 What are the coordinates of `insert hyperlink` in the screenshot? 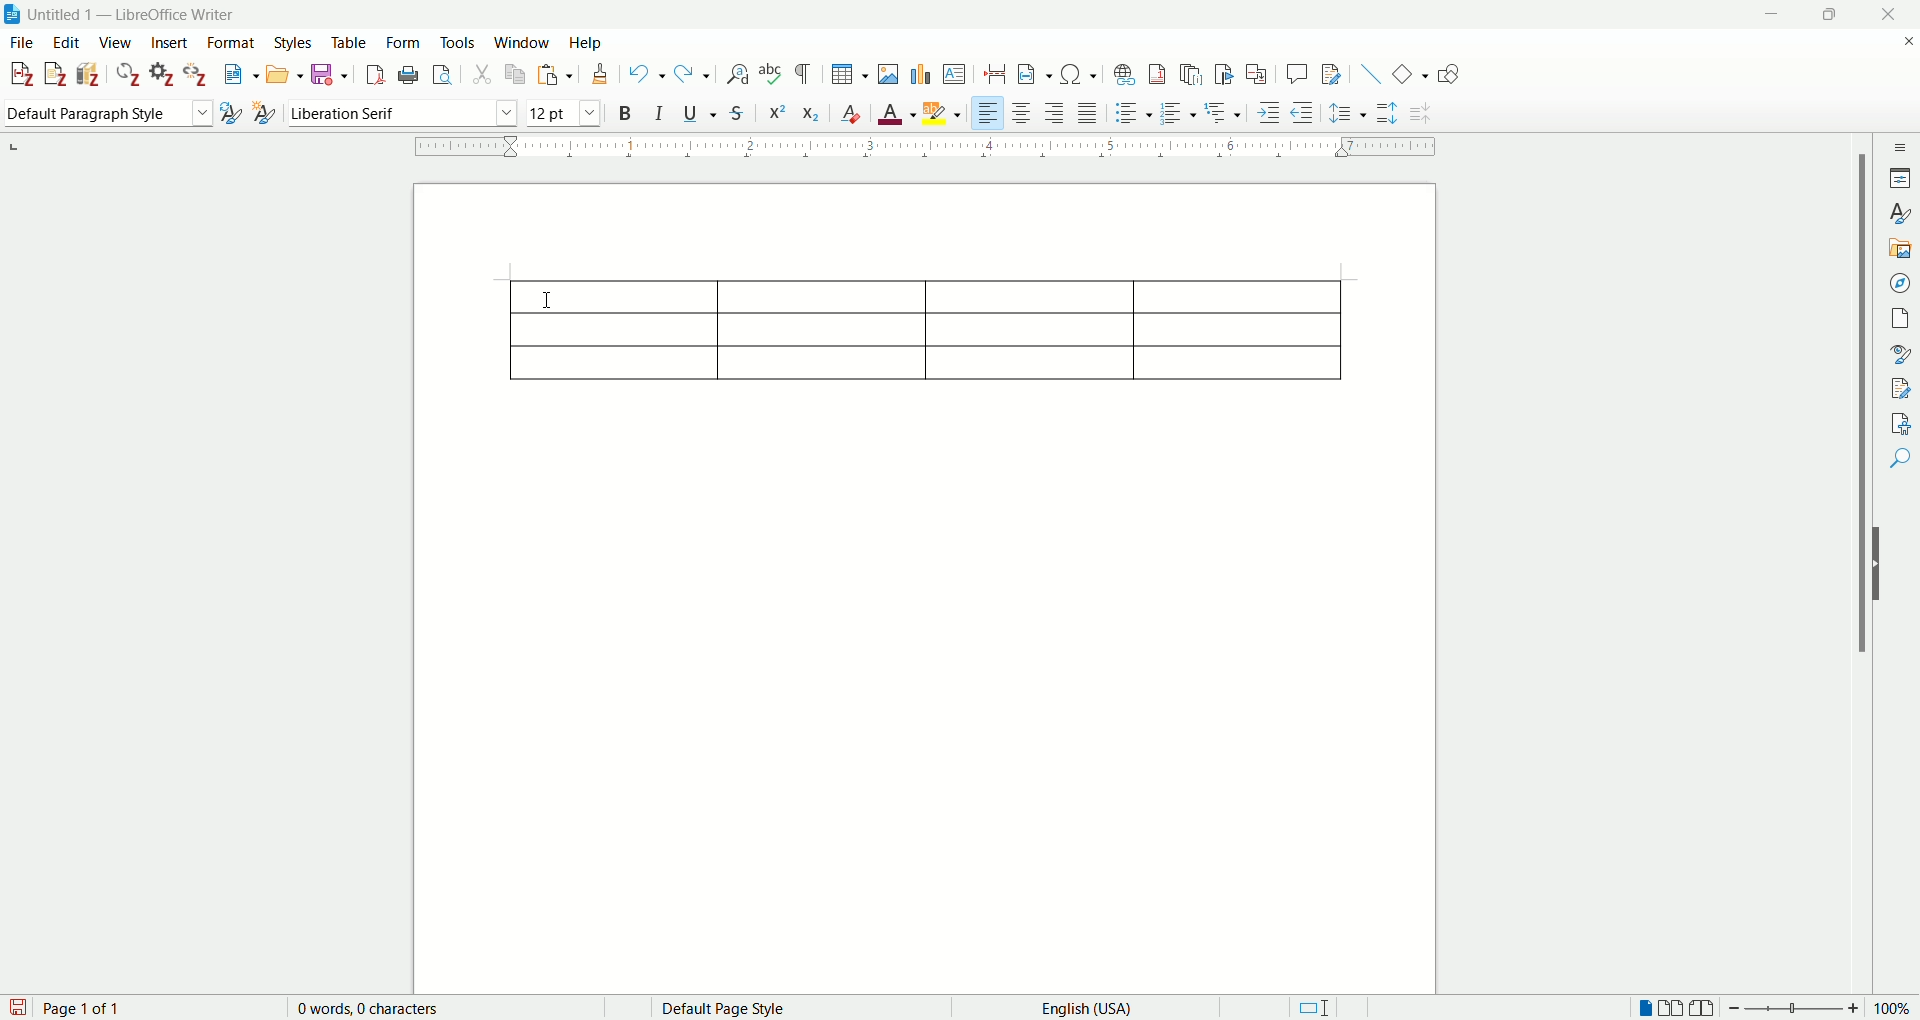 It's located at (1123, 76).